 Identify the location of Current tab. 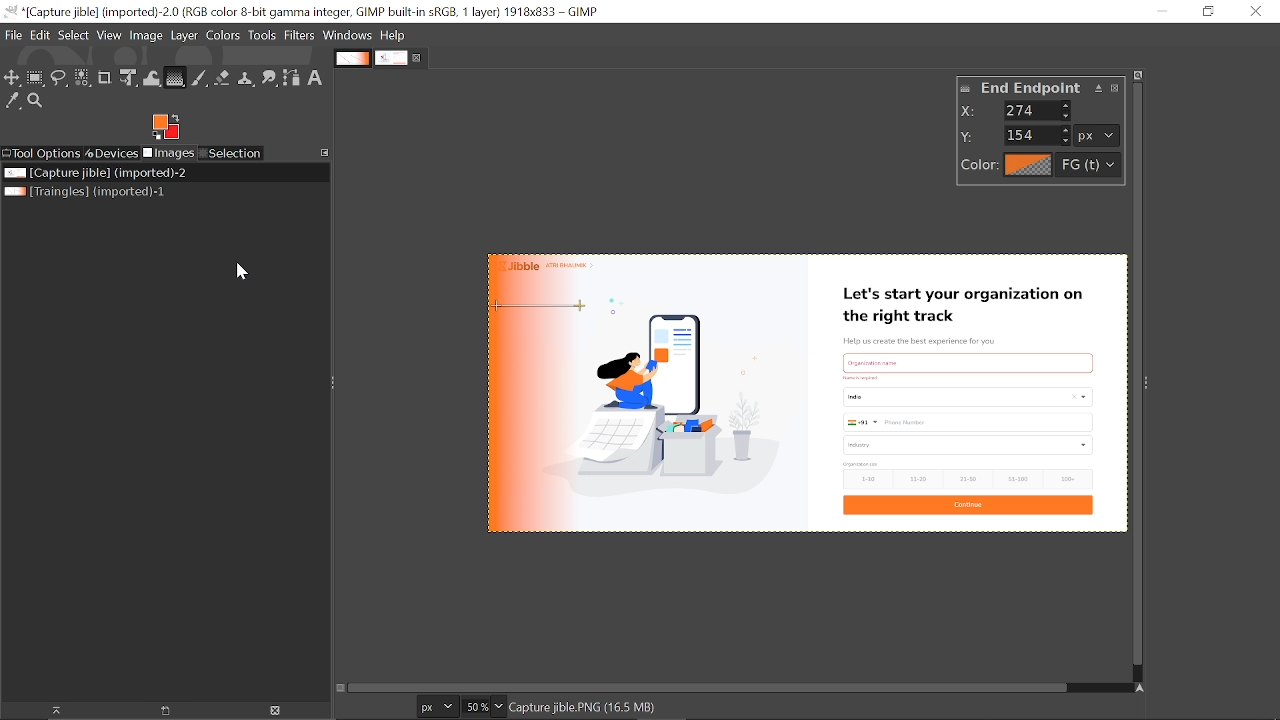
(392, 58).